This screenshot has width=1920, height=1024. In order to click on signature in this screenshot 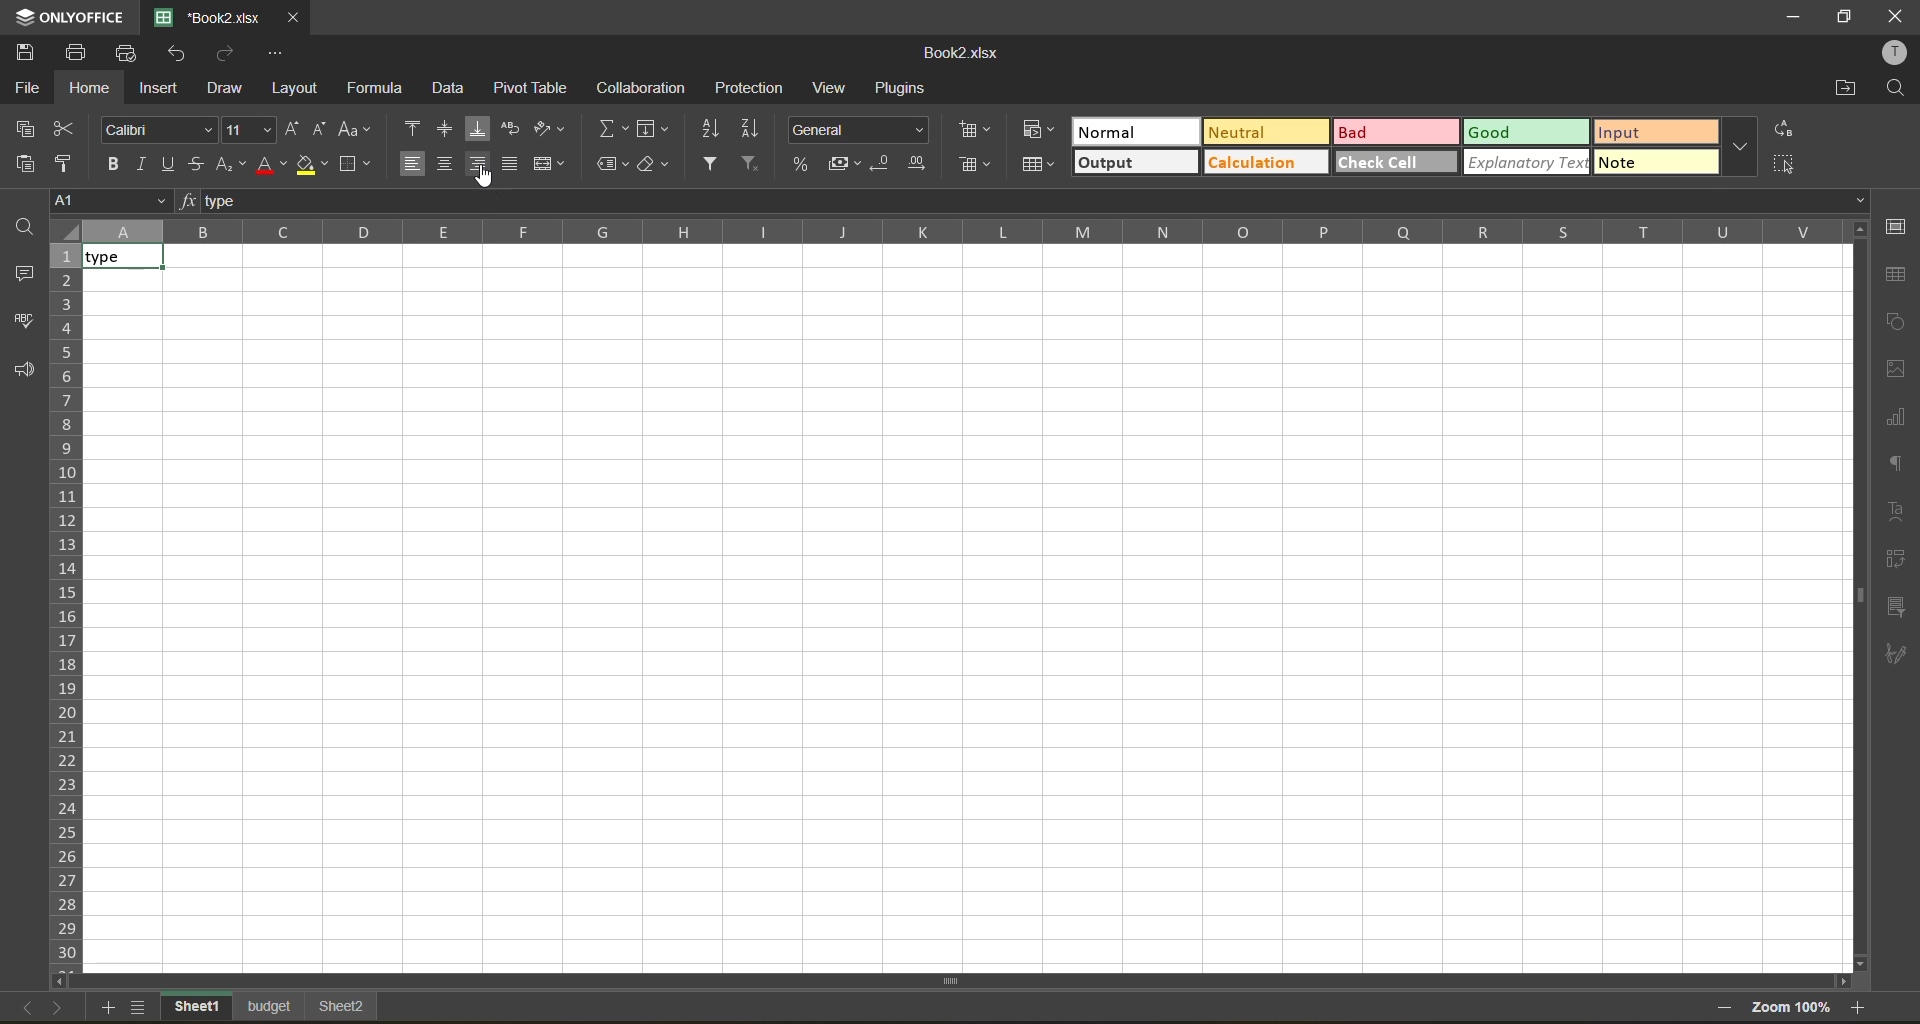, I will do `click(1897, 656)`.